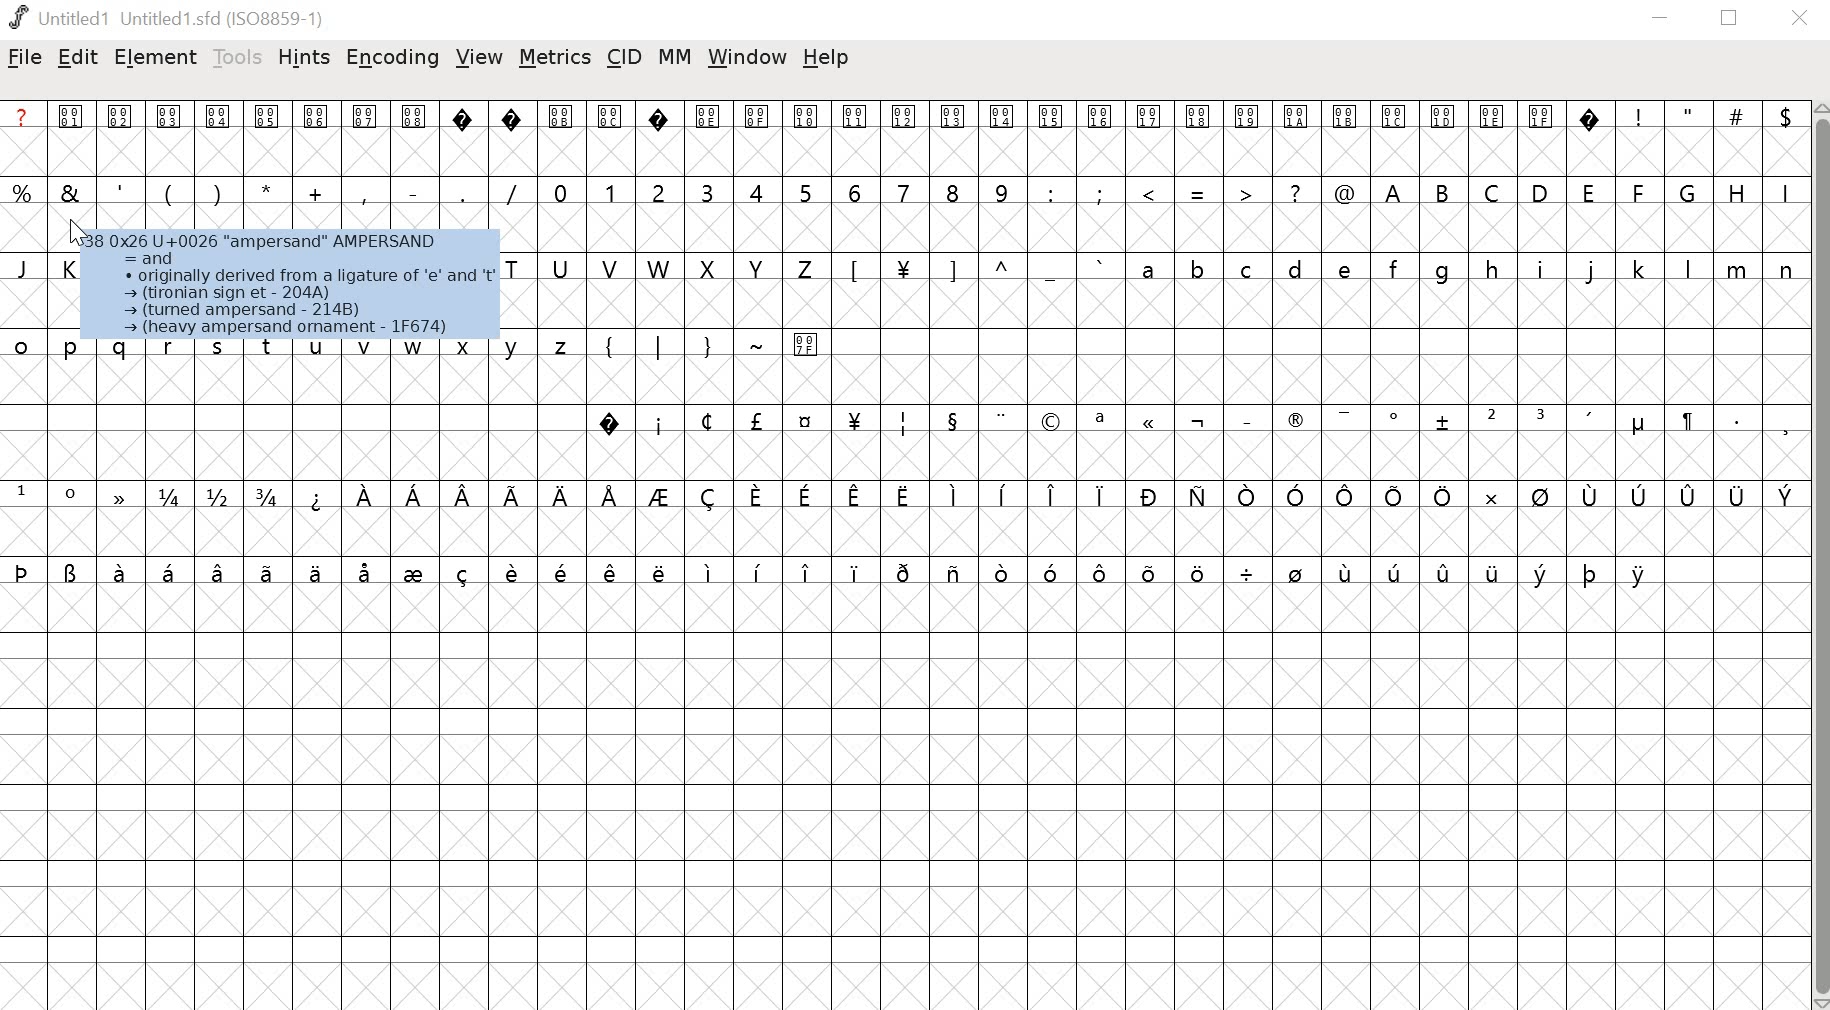 The height and width of the screenshot is (1010, 1830). Describe the element at coordinates (467, 496) in the screenshot. I see `symbol` at that location.